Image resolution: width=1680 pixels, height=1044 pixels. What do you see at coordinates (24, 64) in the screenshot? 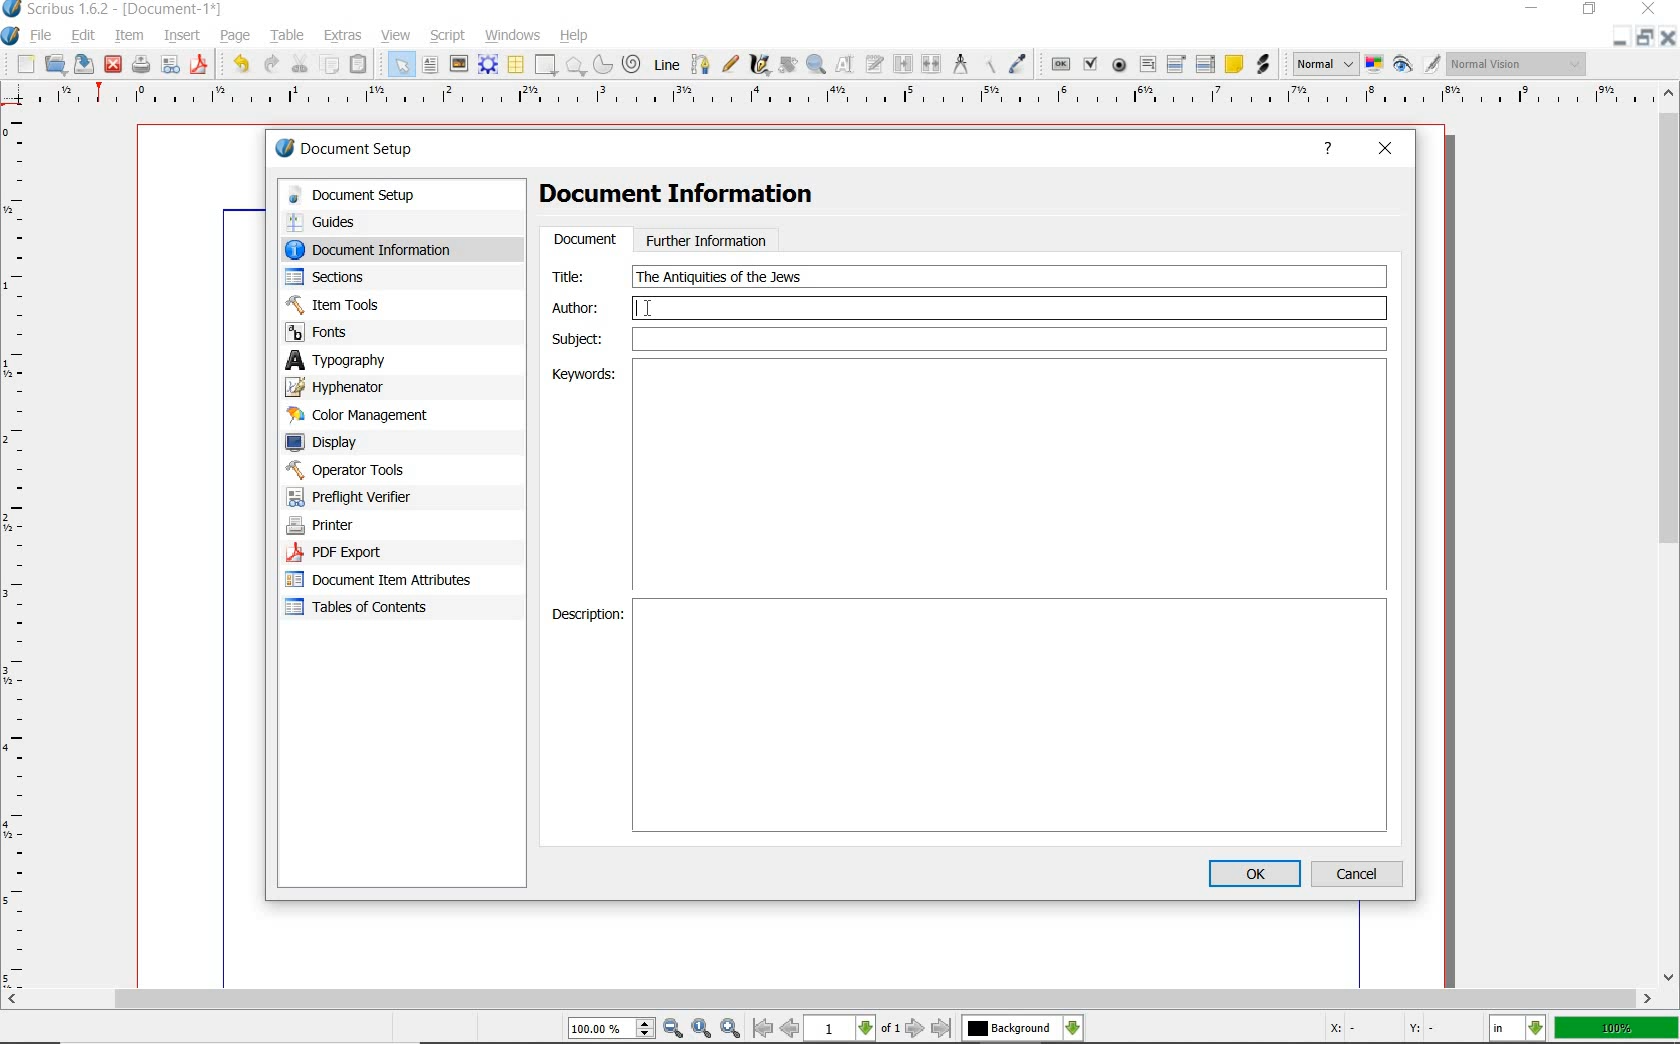
I see `new` at bounding box center [24, 64].